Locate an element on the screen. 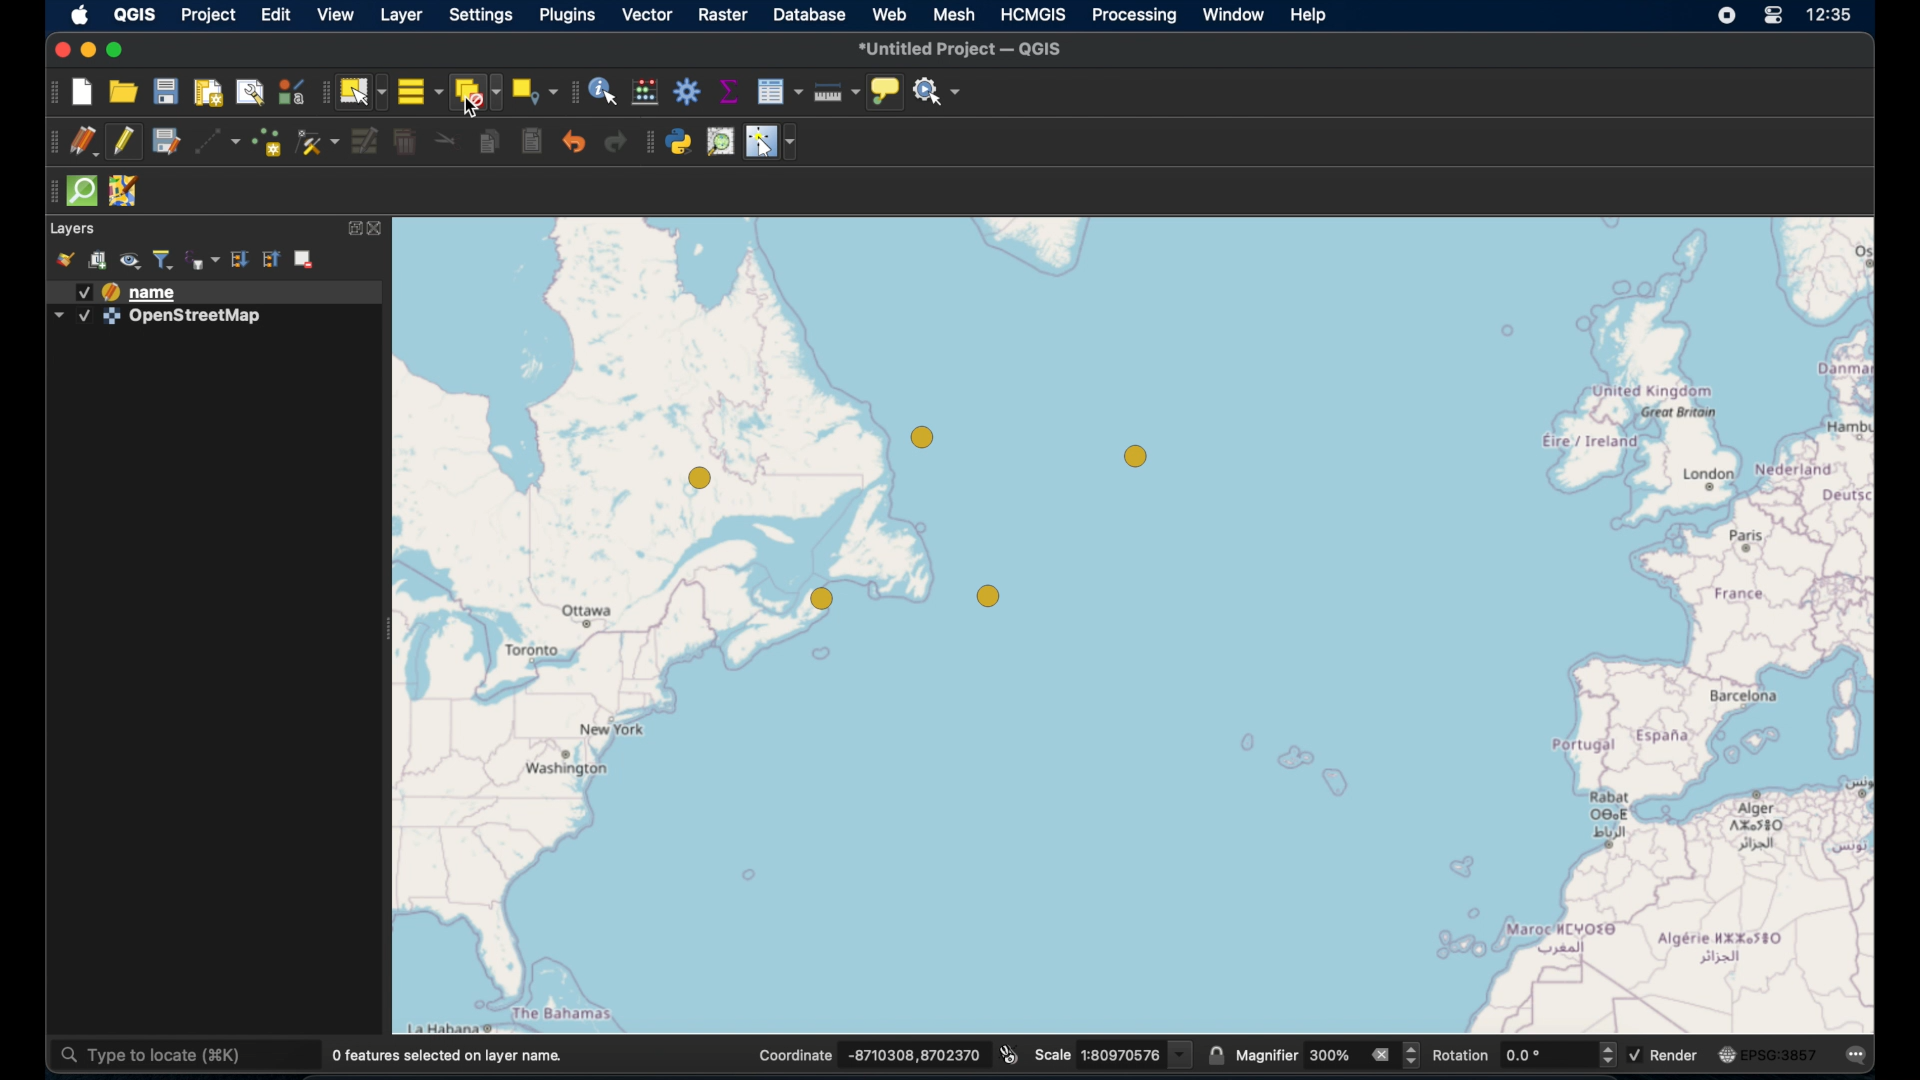 The width and height of the screenshot is (1920, 1080). raster is located at coordinates (726, 16).